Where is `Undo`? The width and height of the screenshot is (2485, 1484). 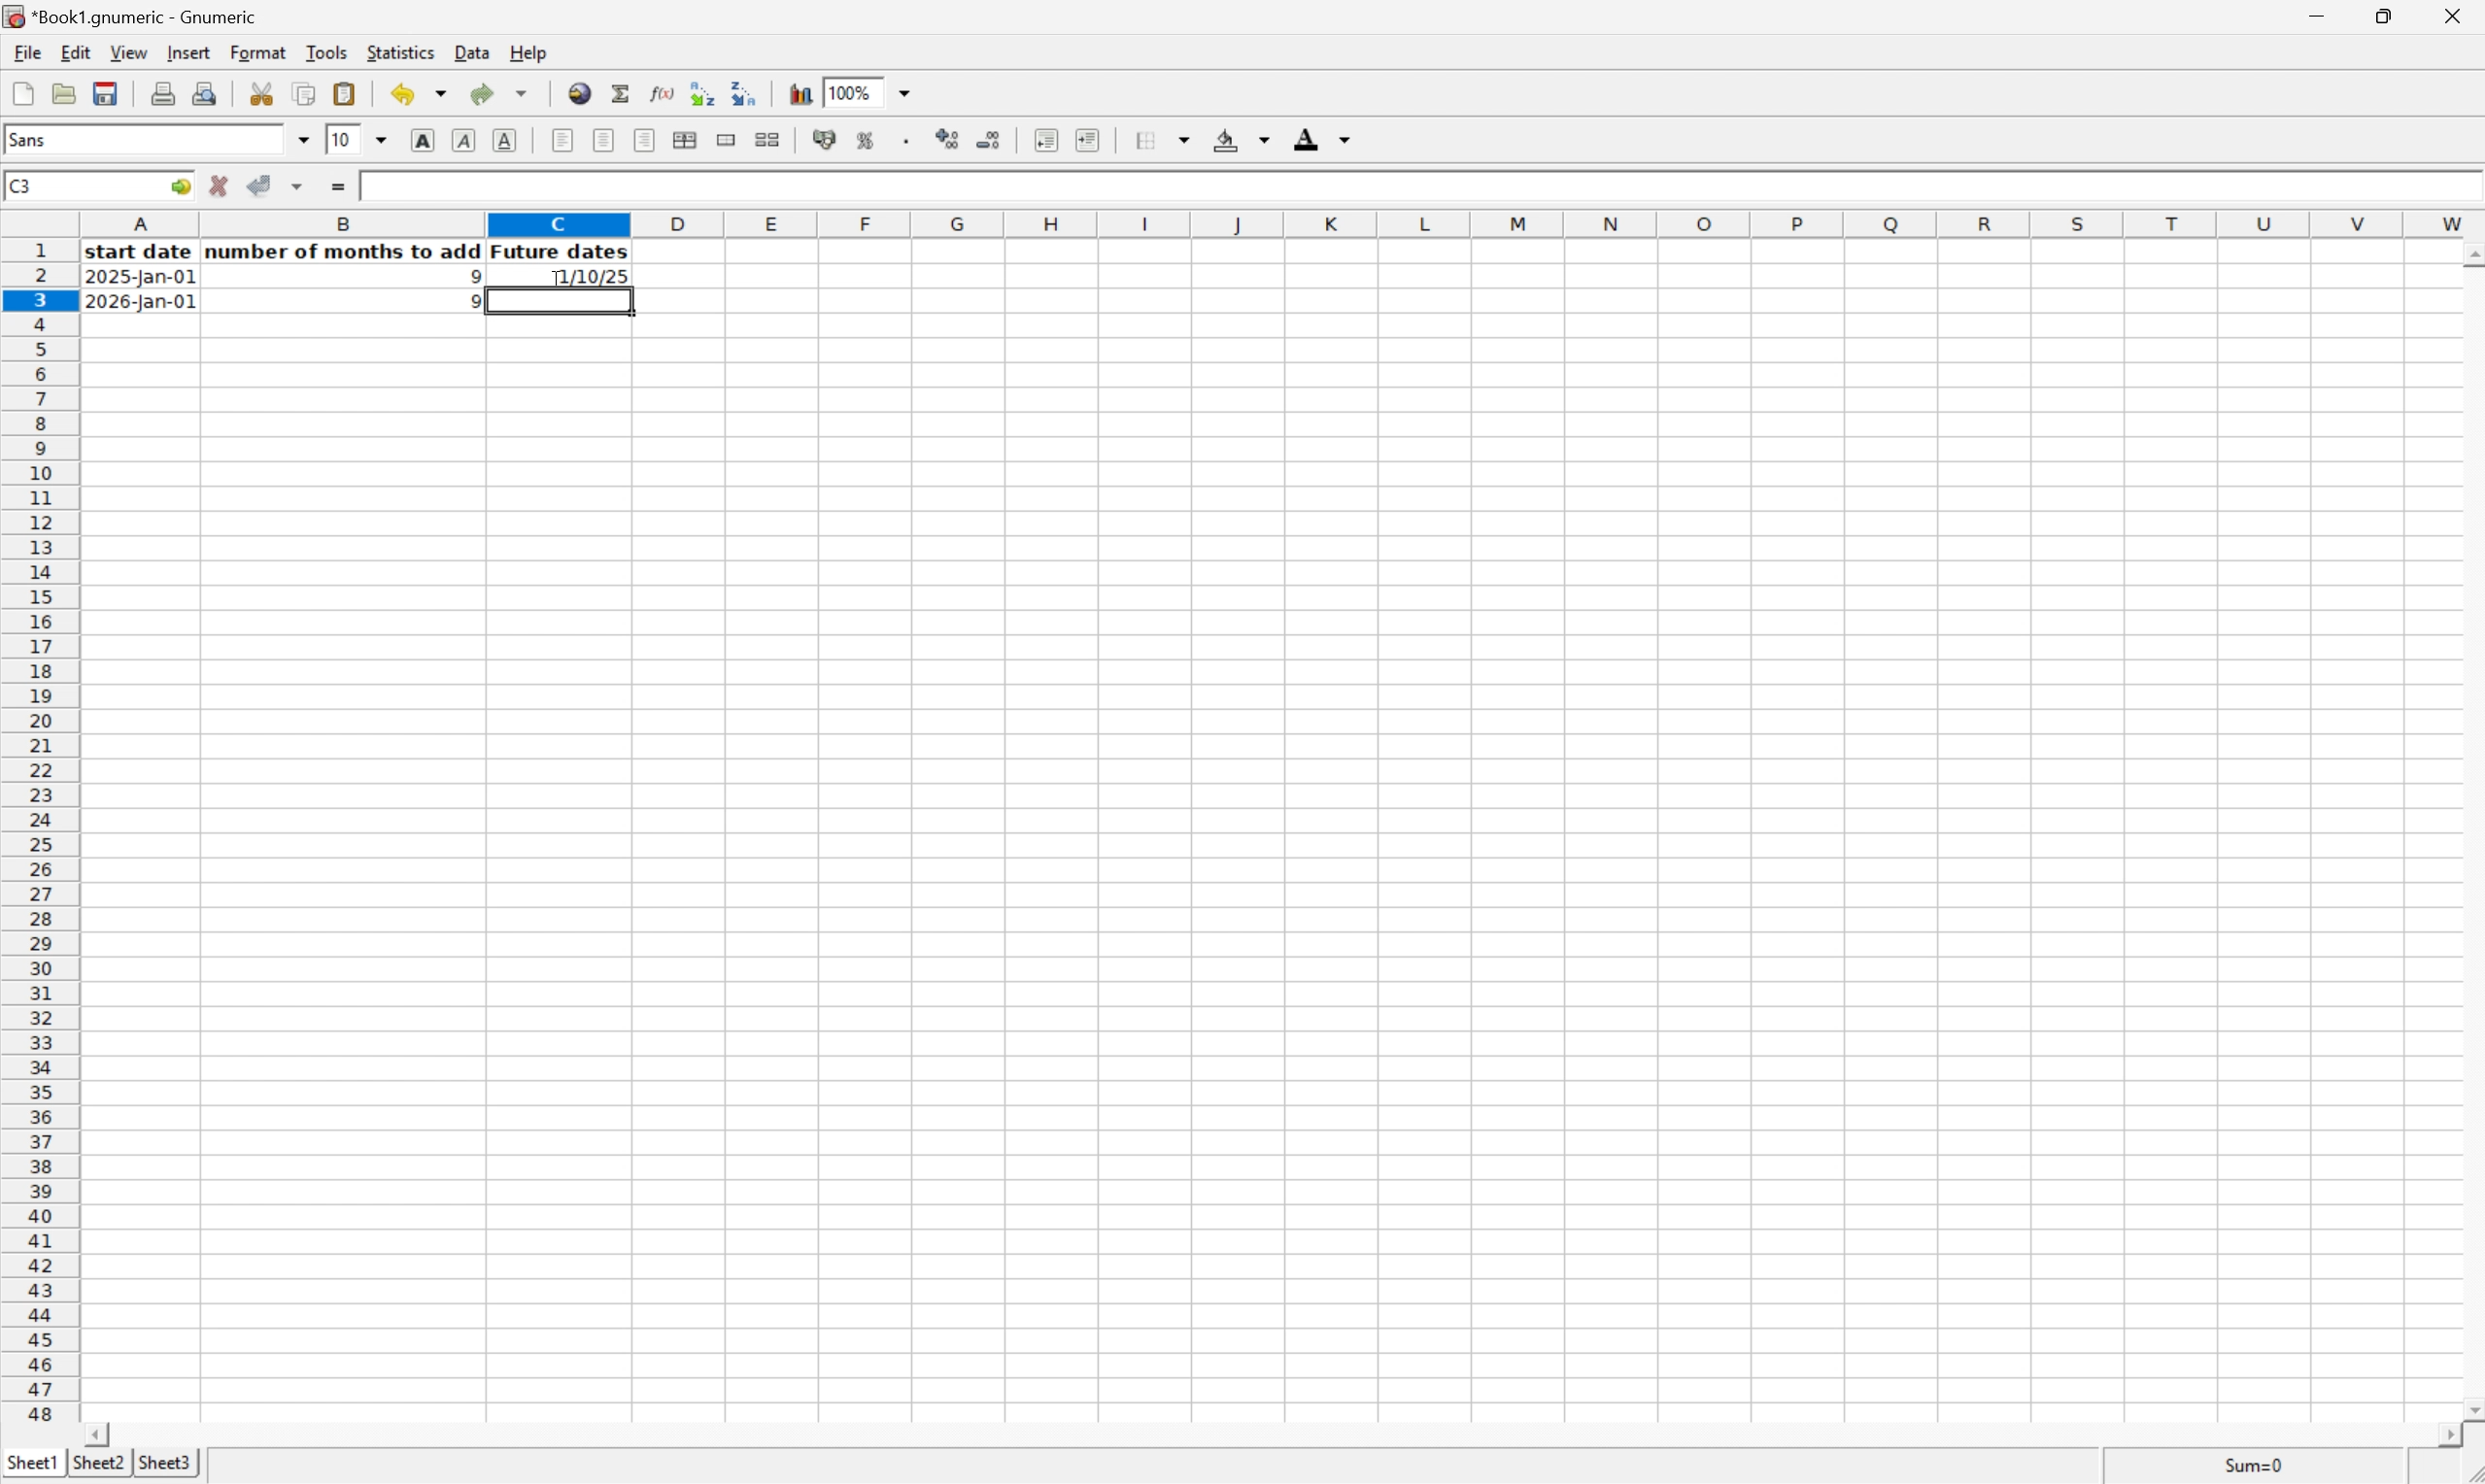
Undo is located at coordinates (416, 94).